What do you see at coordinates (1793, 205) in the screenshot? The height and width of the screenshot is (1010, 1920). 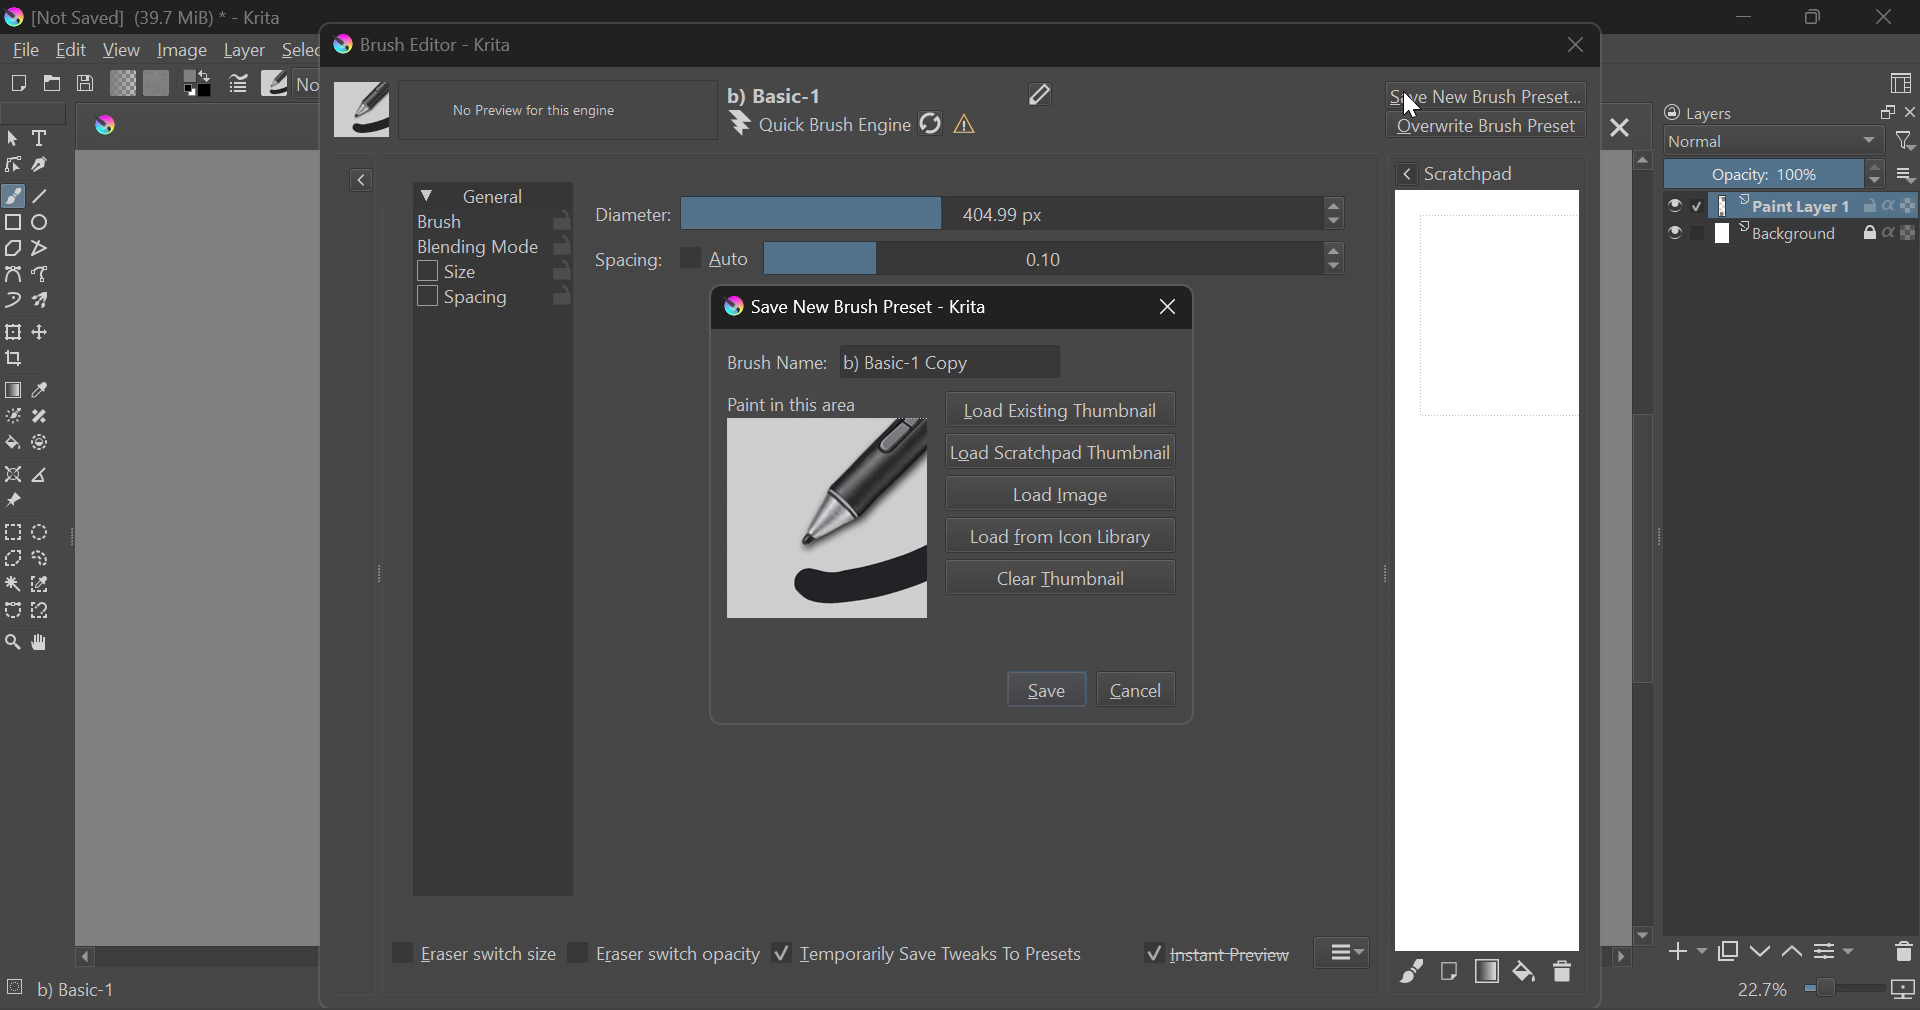 I see `Paint Layer` at bounding box center [1793, 205].